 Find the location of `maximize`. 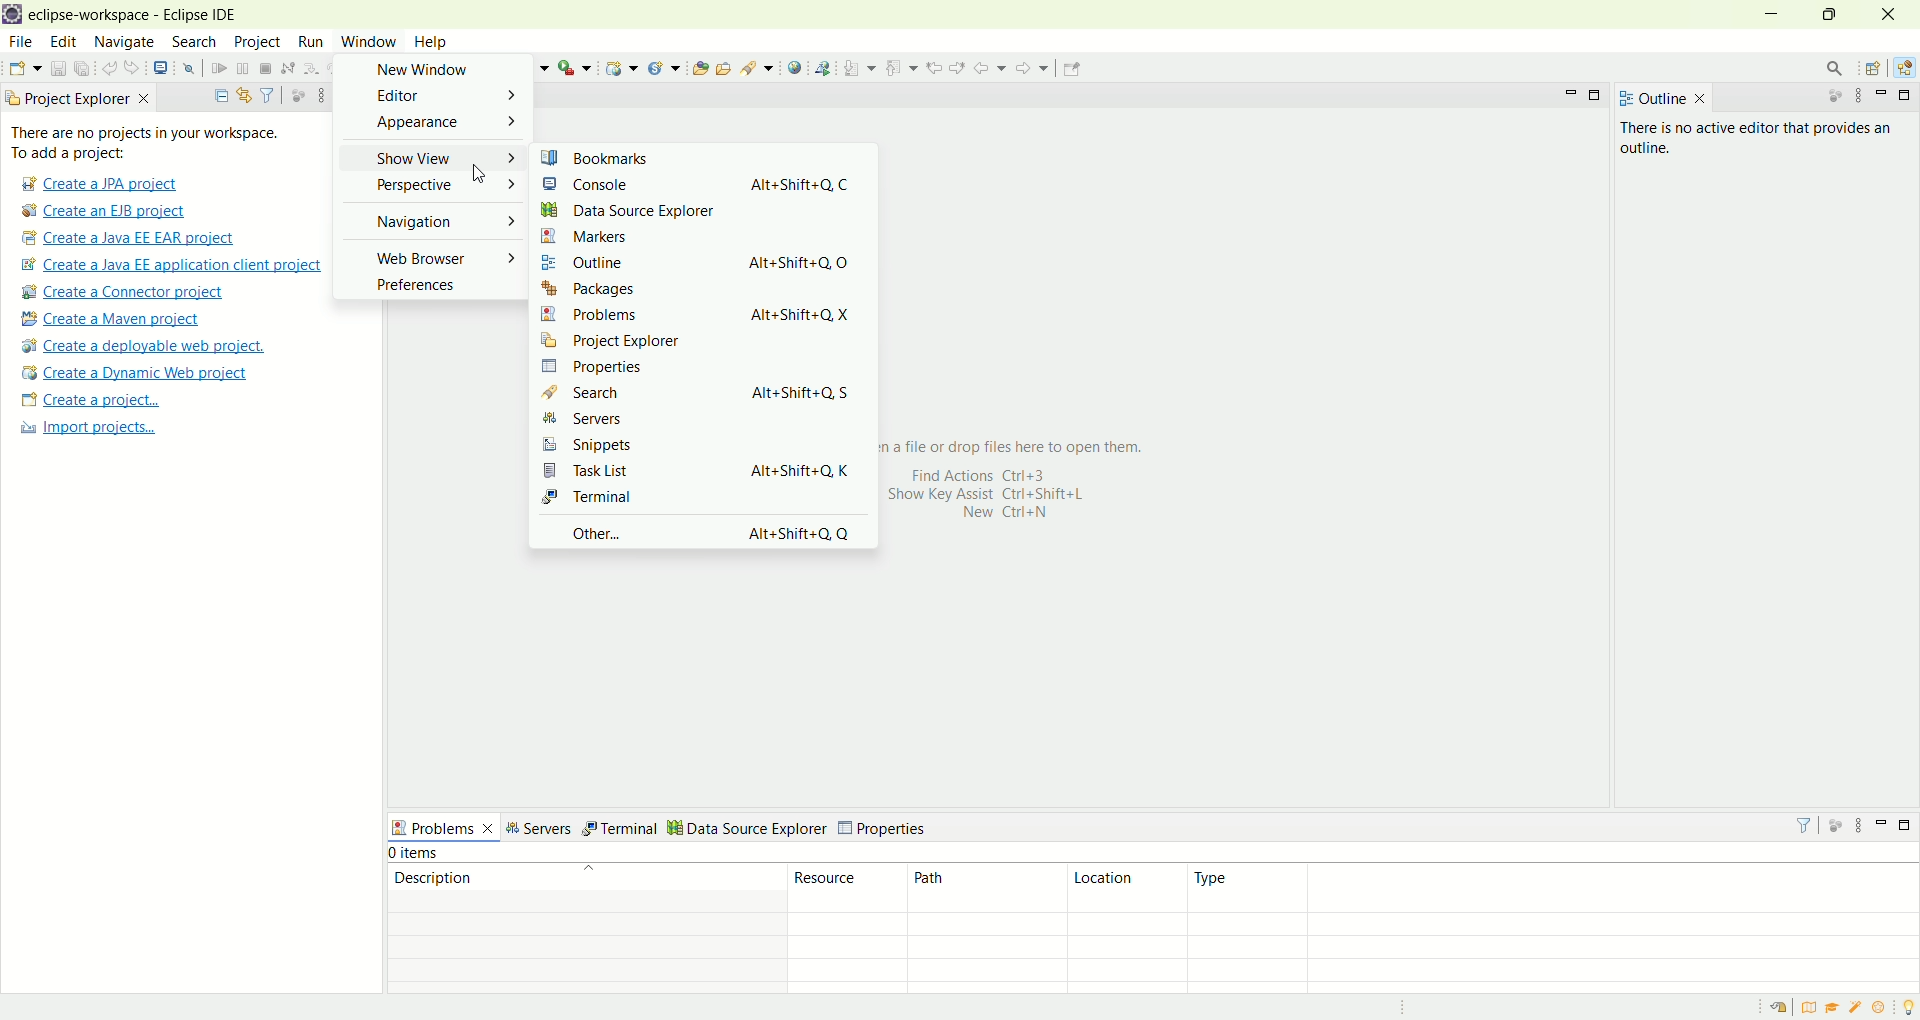

maximize is located at coordinates (1831, 15).